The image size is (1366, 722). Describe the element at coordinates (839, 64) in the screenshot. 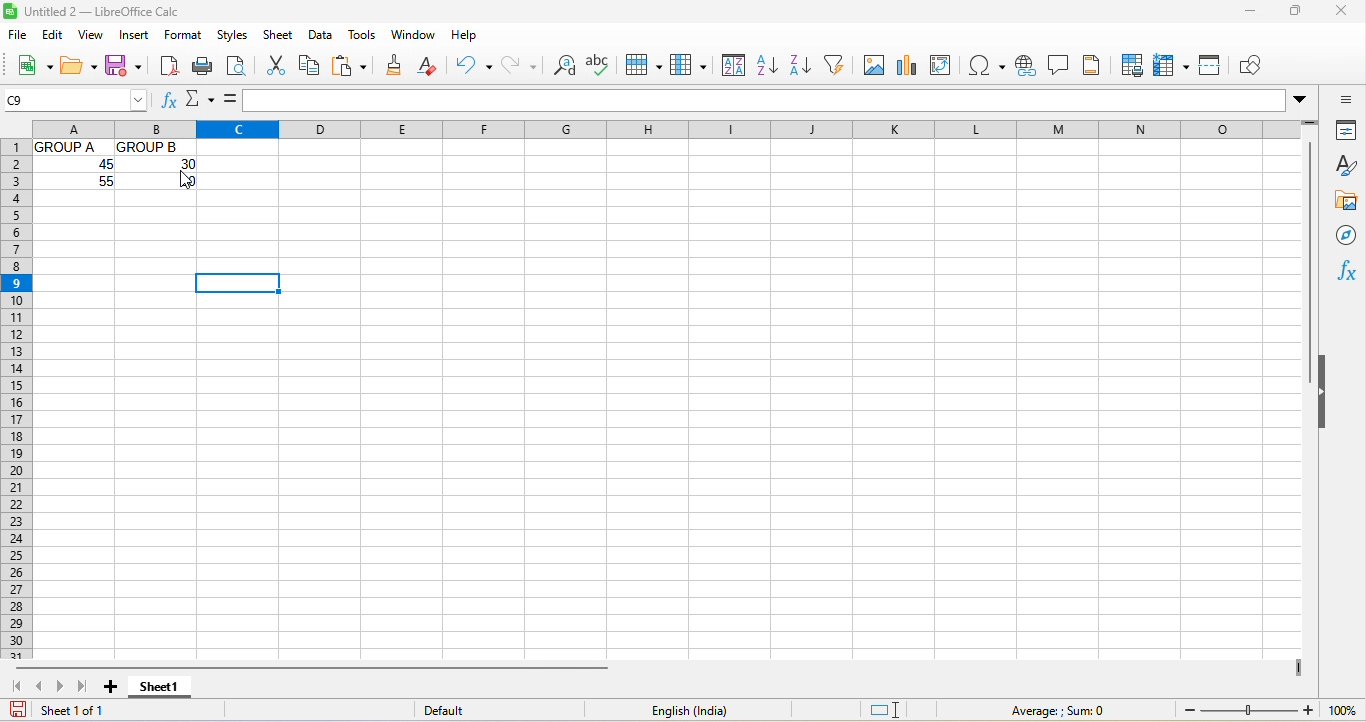

I see `auto filter` at that location.